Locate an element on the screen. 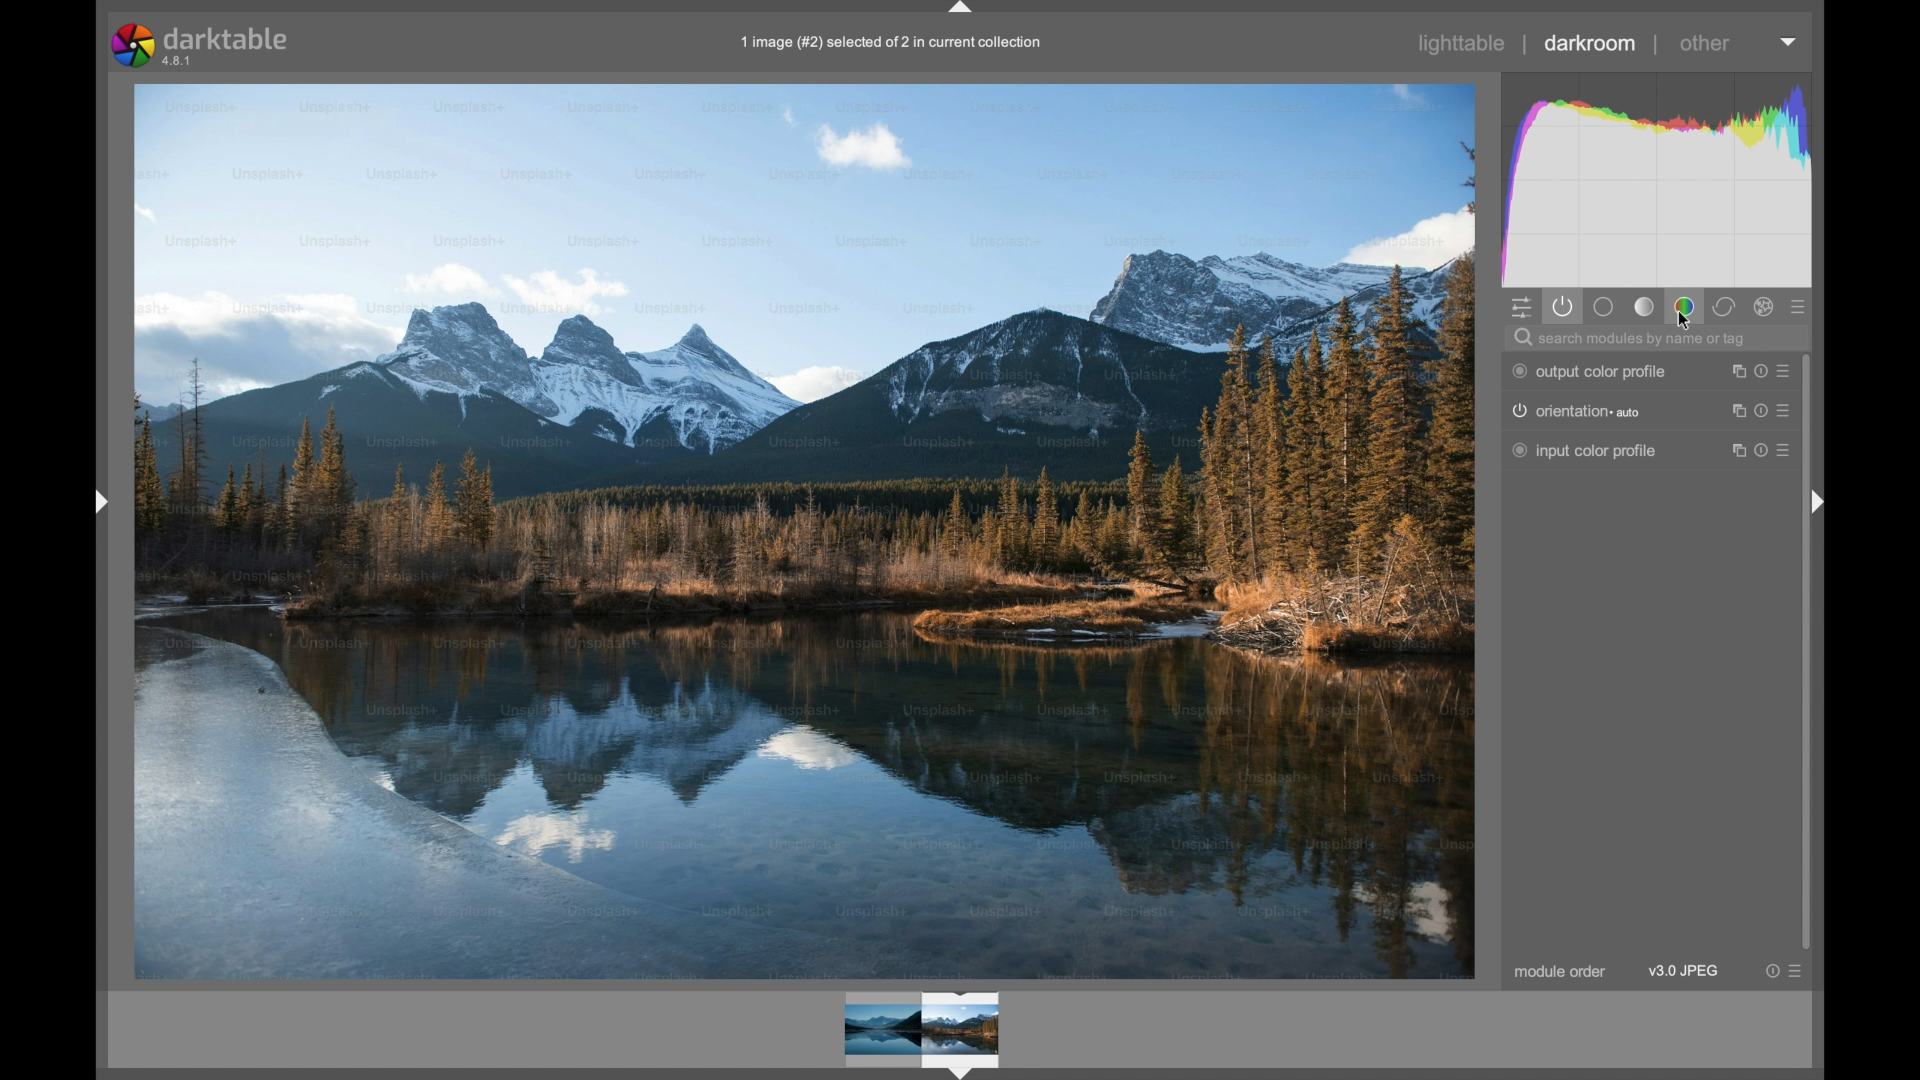 Image resolution: width=1920 pixels, height=1080 pixels. instance is located at coordinates (1736, 450).